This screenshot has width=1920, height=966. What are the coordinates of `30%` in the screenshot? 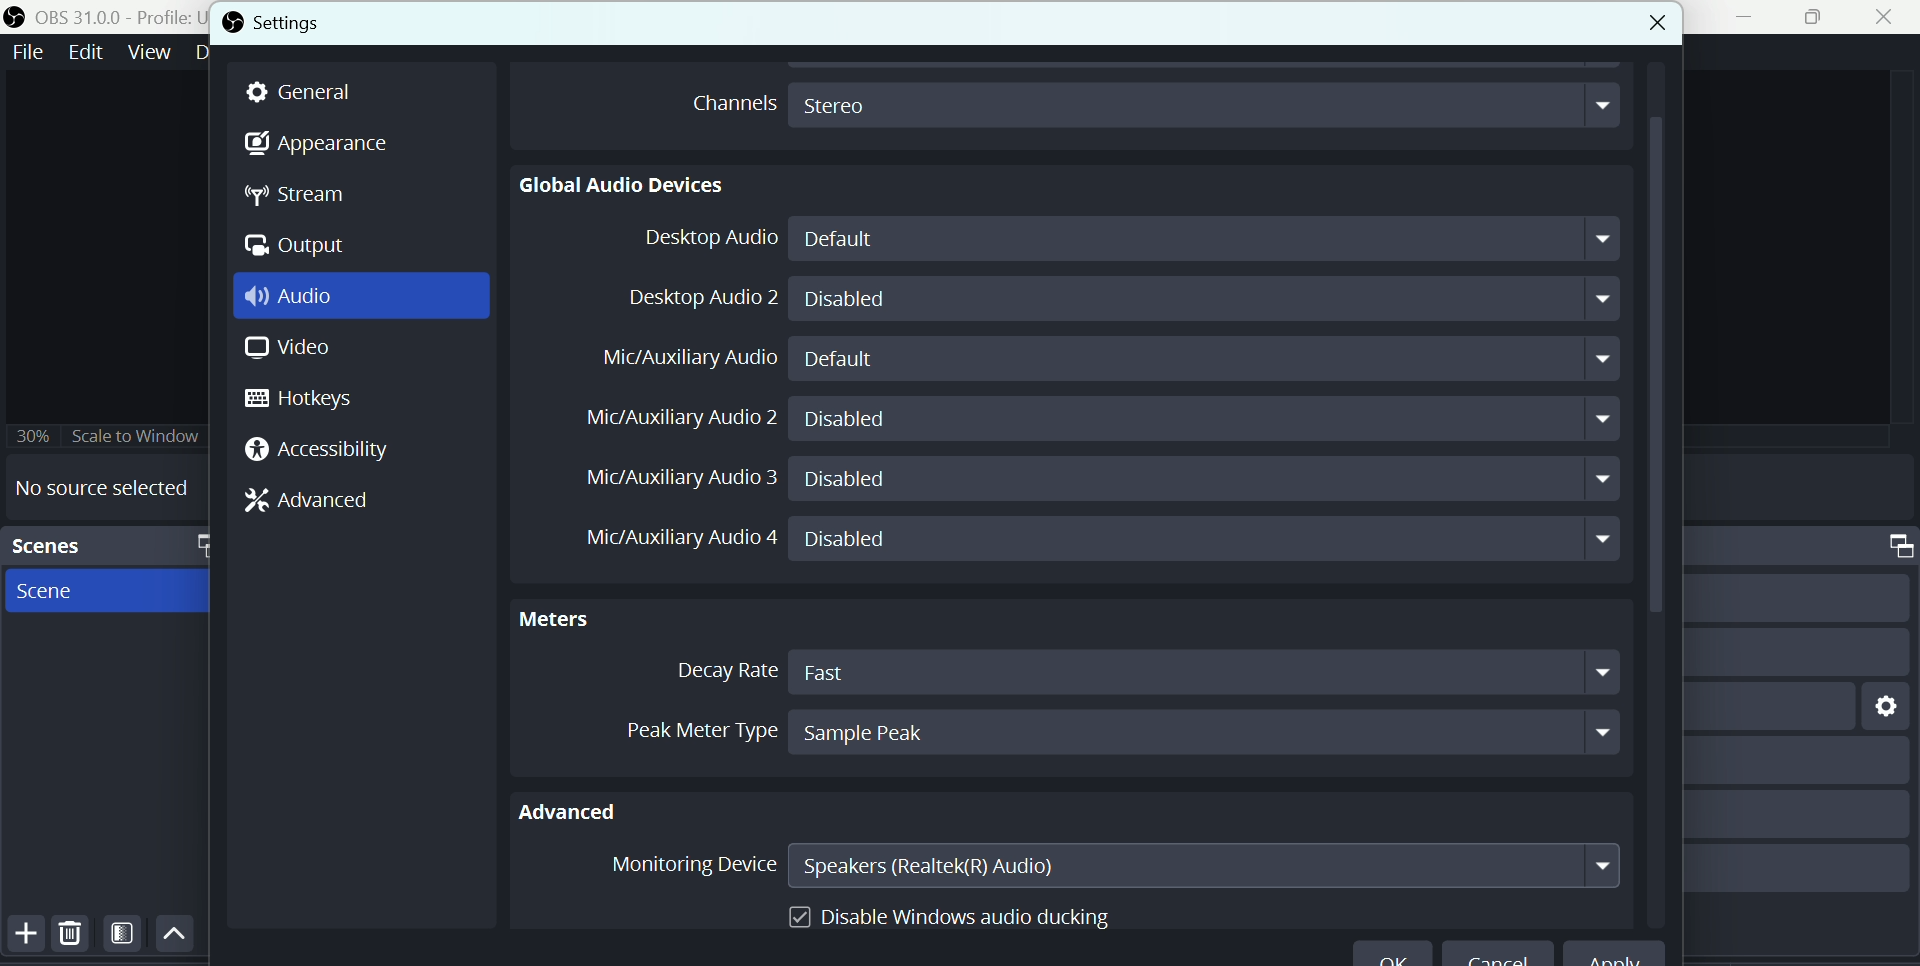 It's located at (32, 433).